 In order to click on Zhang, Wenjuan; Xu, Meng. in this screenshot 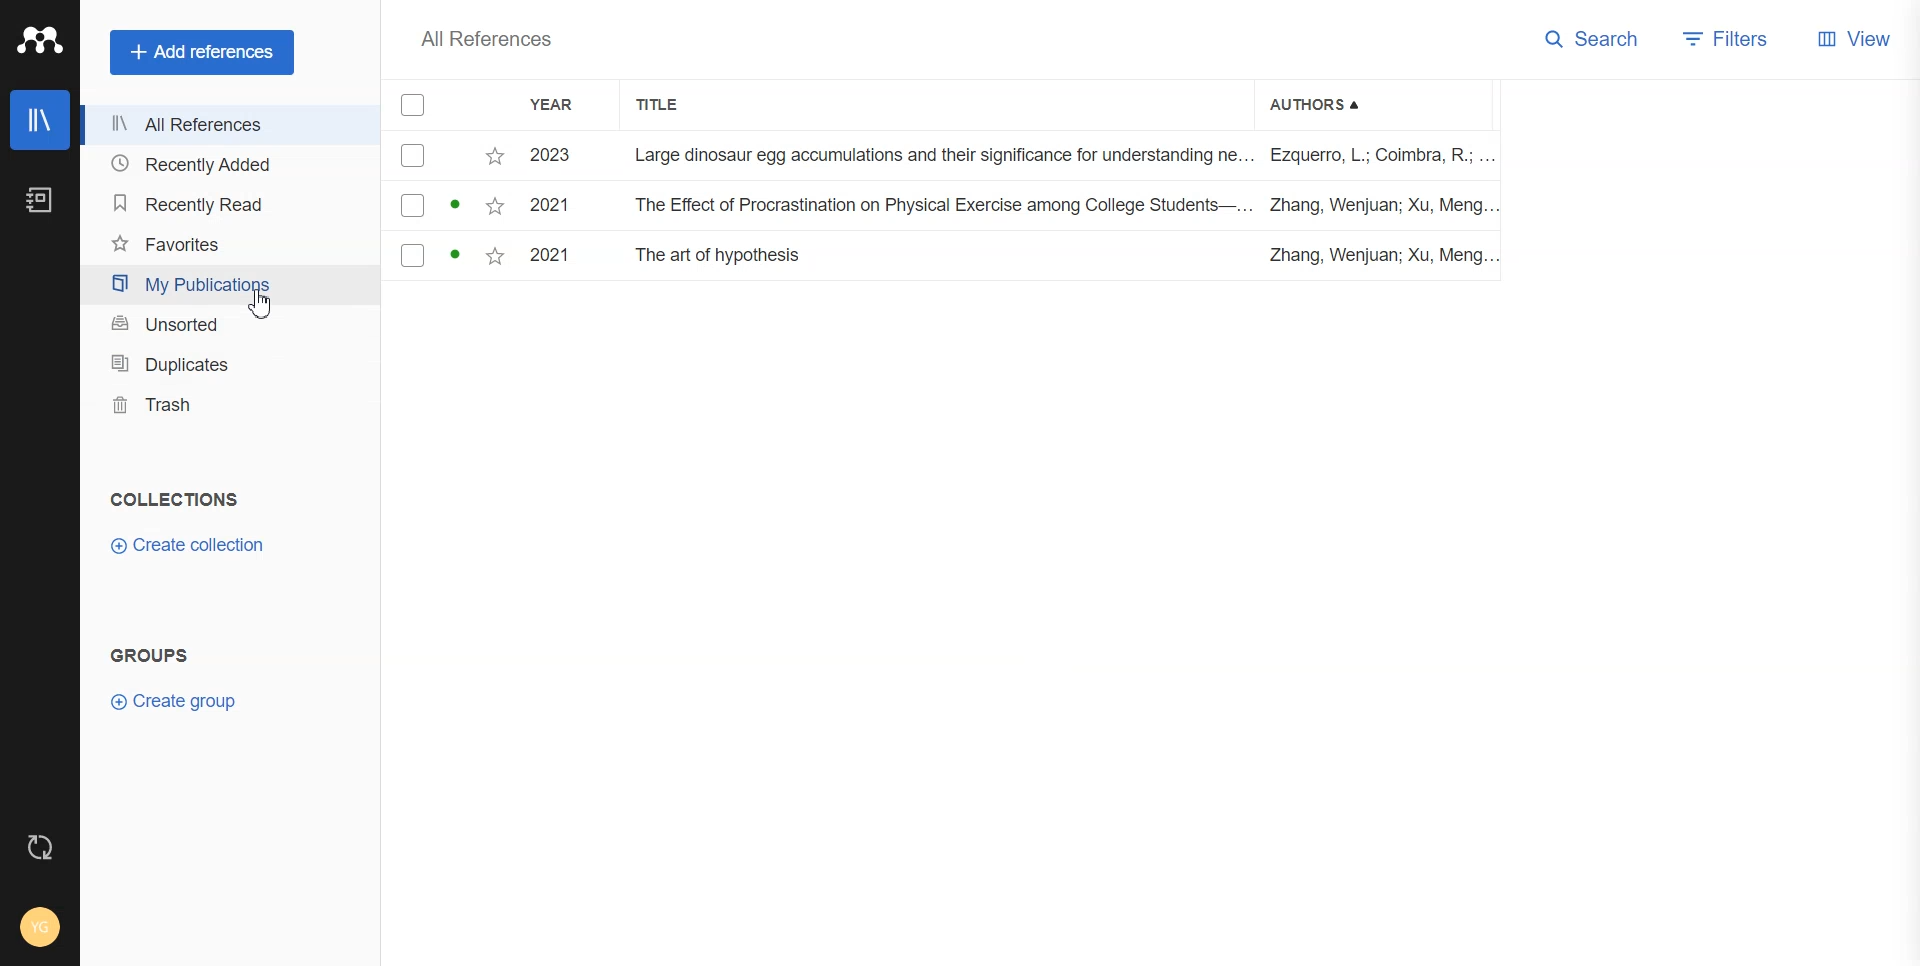, I will do `click(1378, 206)`.